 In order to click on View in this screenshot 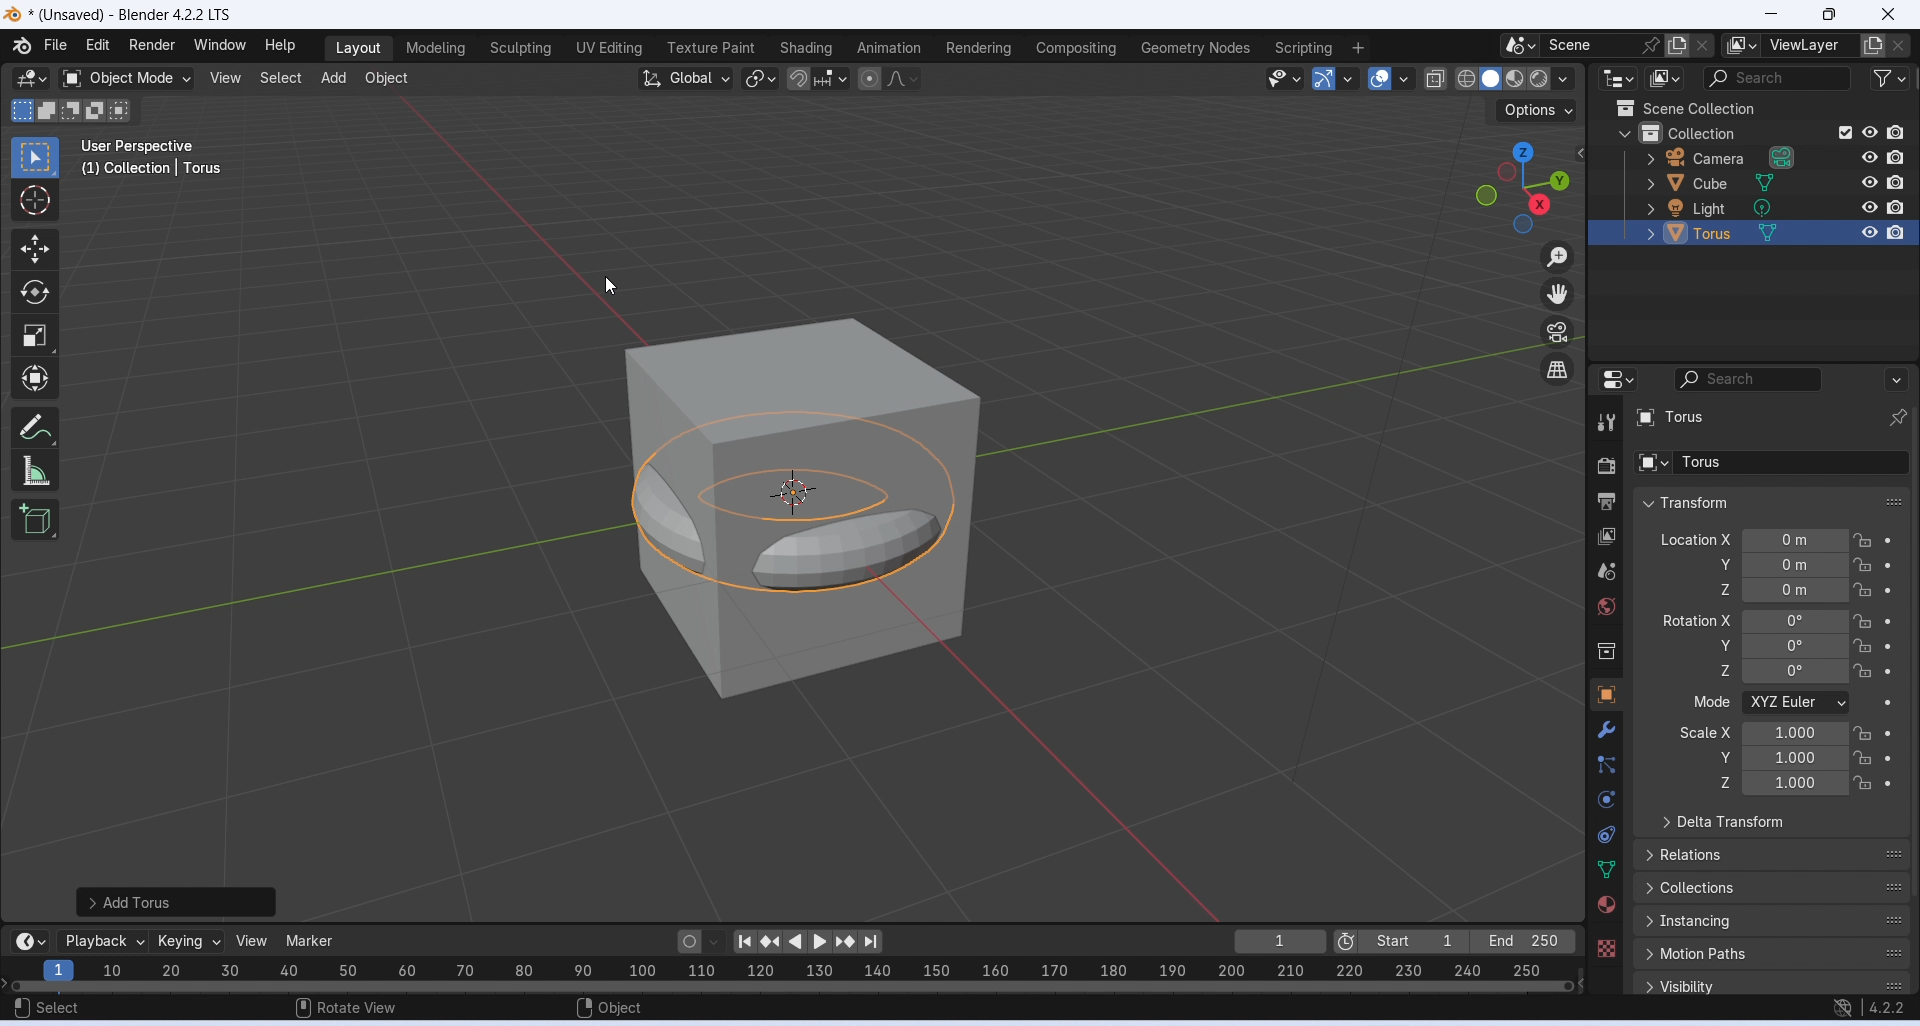, I will do `click(226, 76)`.